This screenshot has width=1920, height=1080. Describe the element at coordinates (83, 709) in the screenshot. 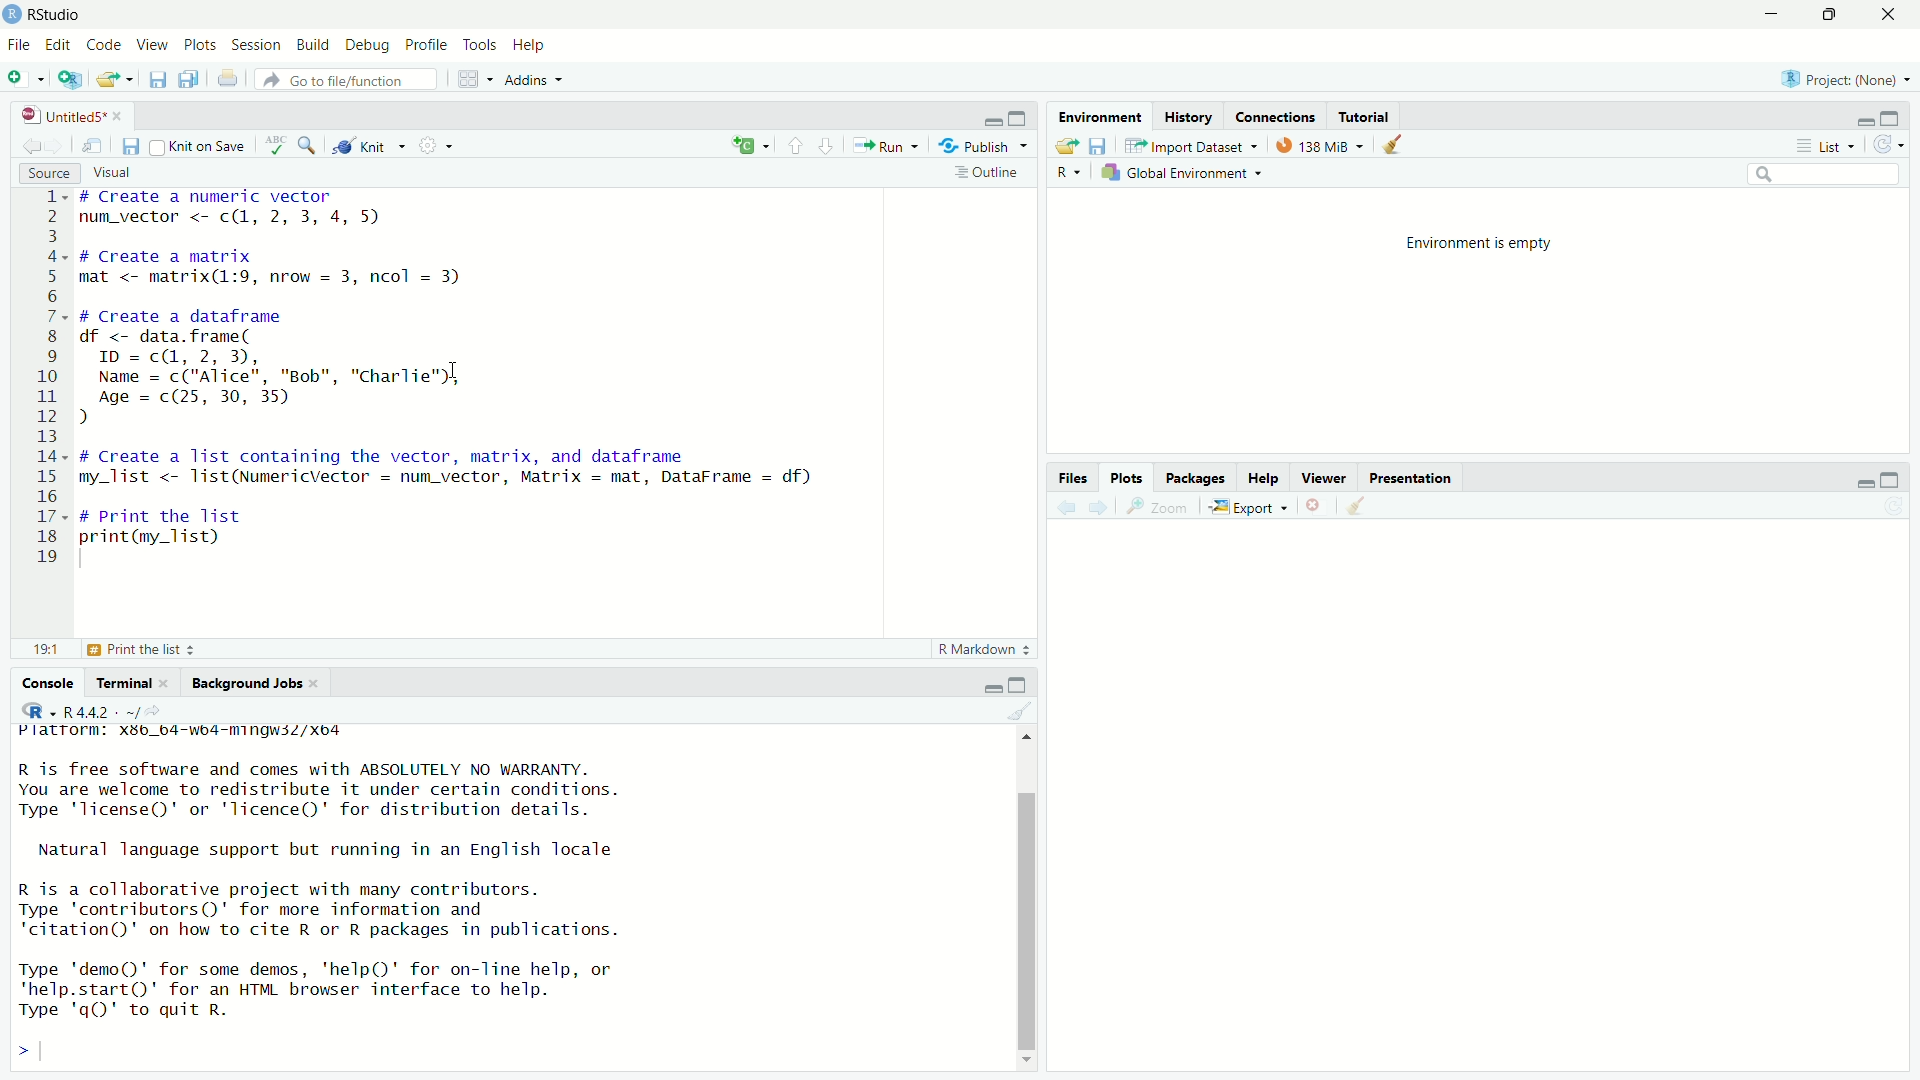

I see `. R442 - ~/` at that location.